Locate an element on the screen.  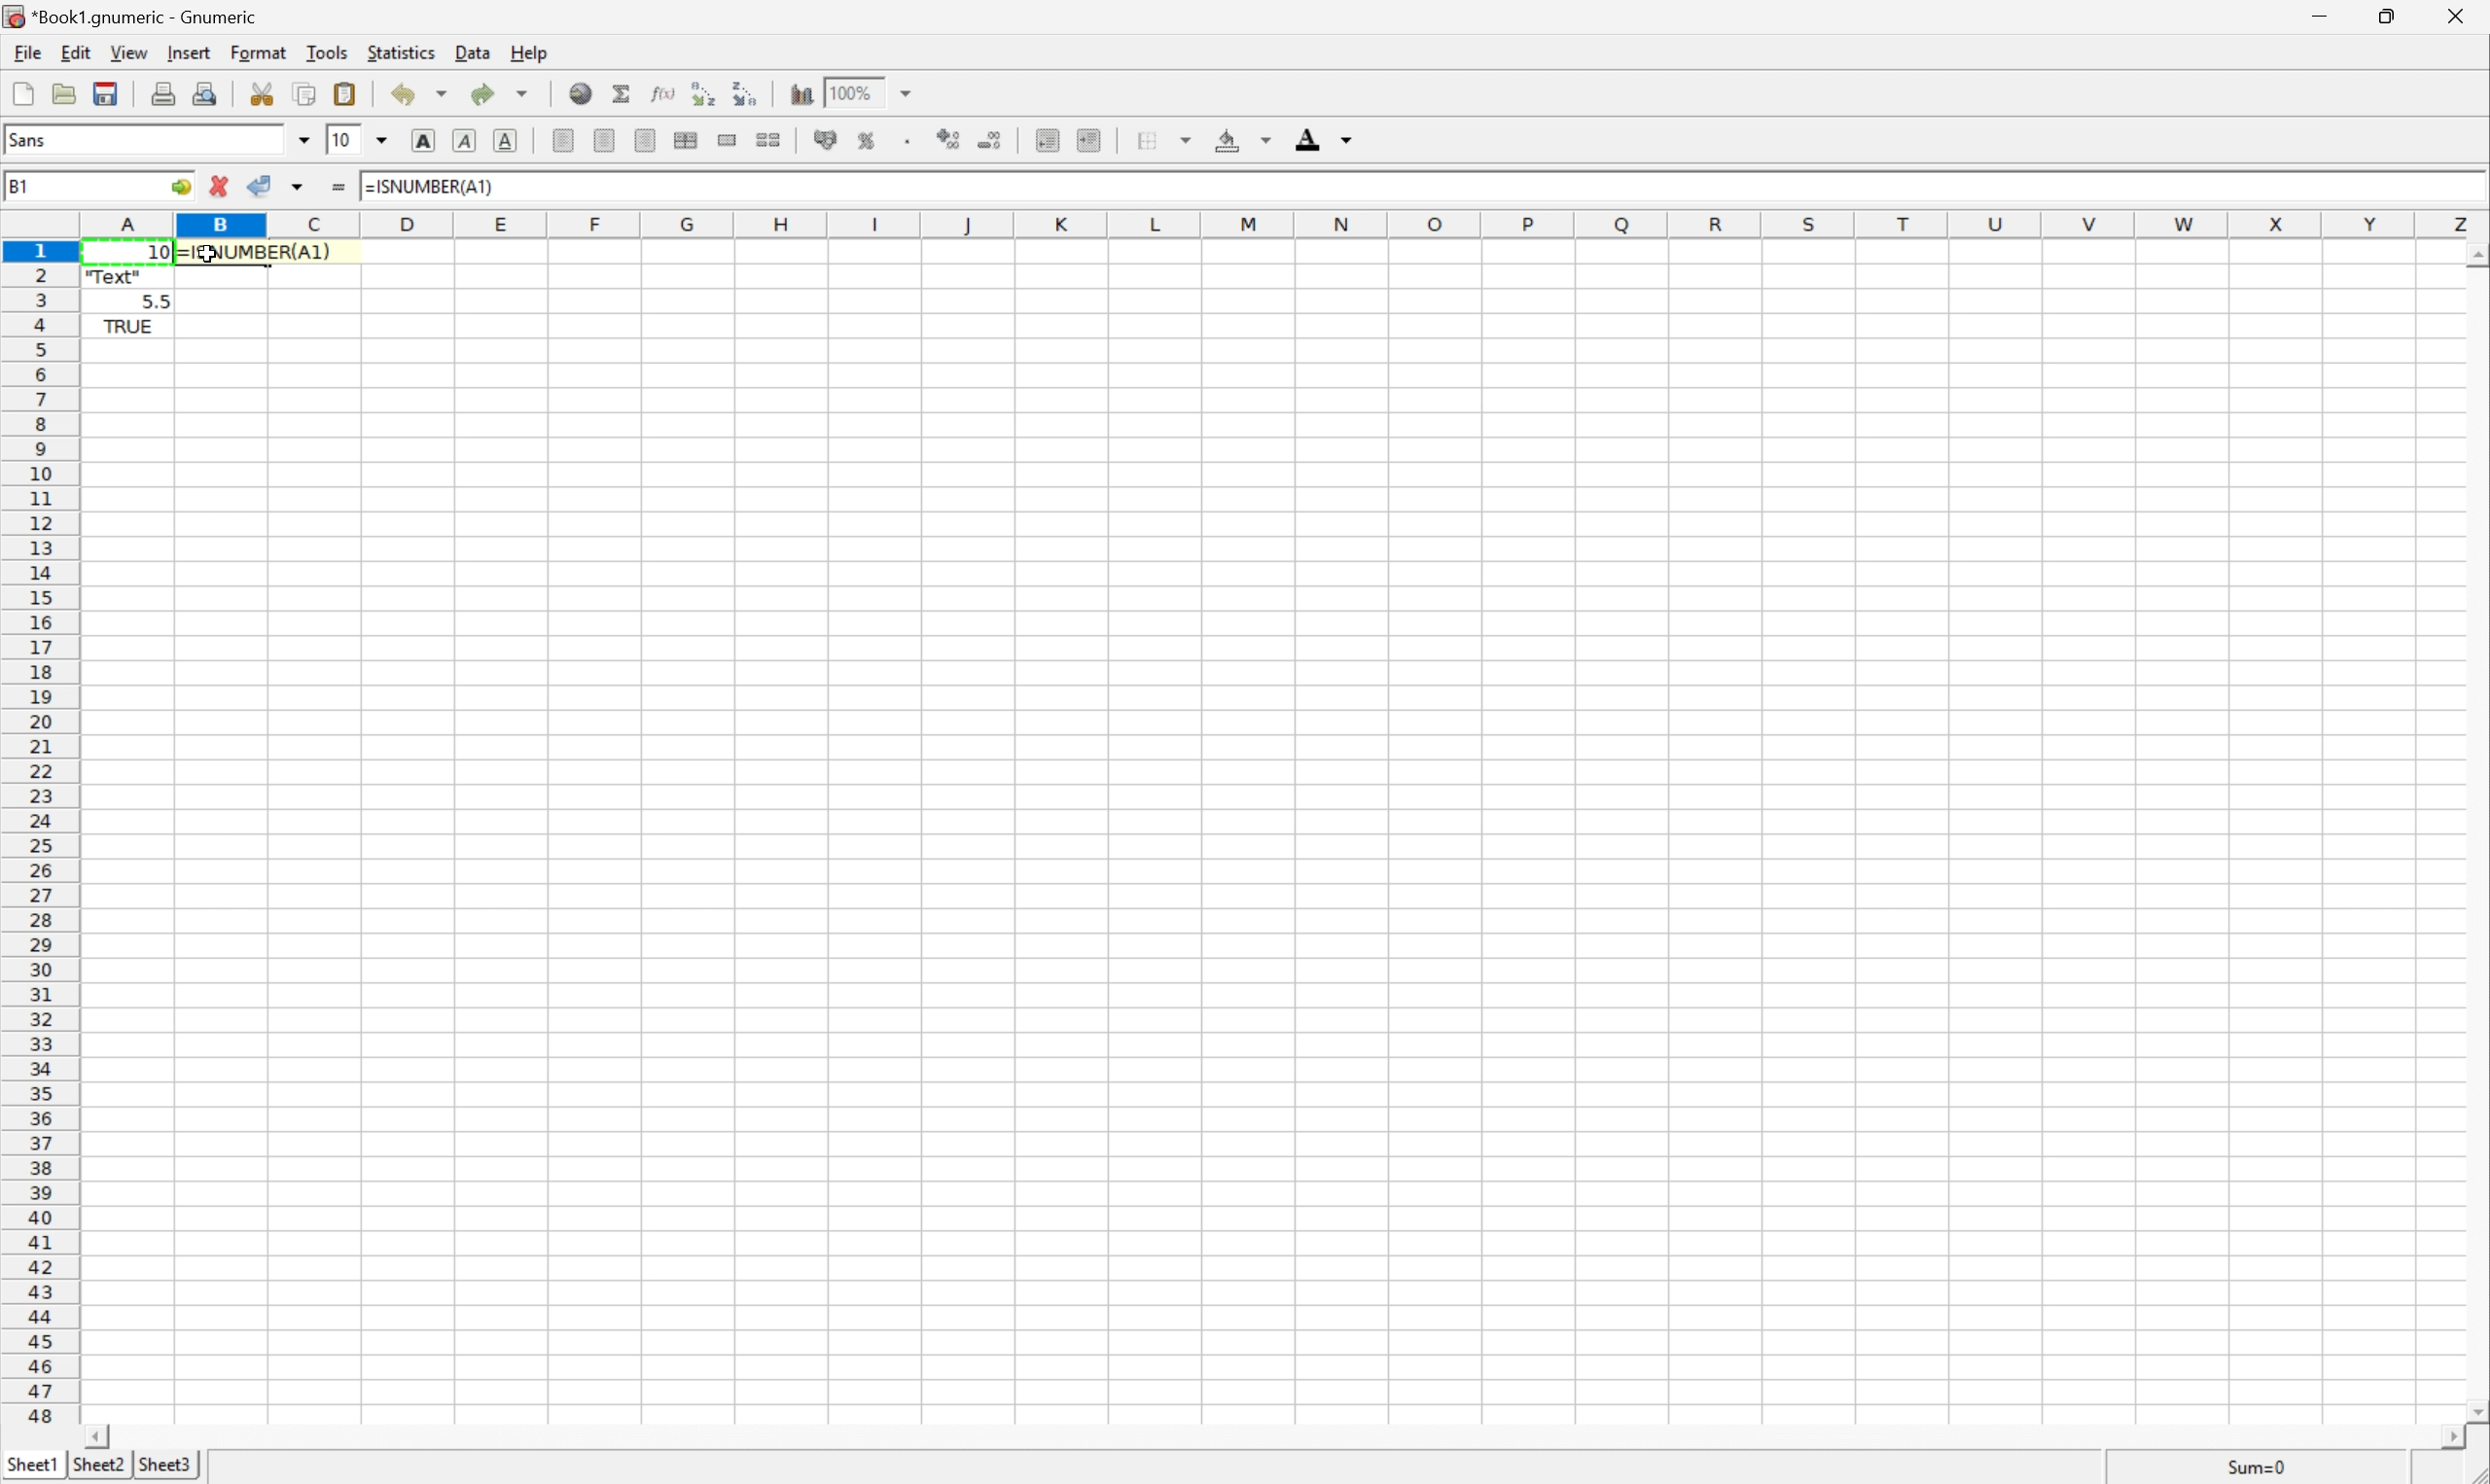
Center Horizontally is located at coordinates (606, 141).